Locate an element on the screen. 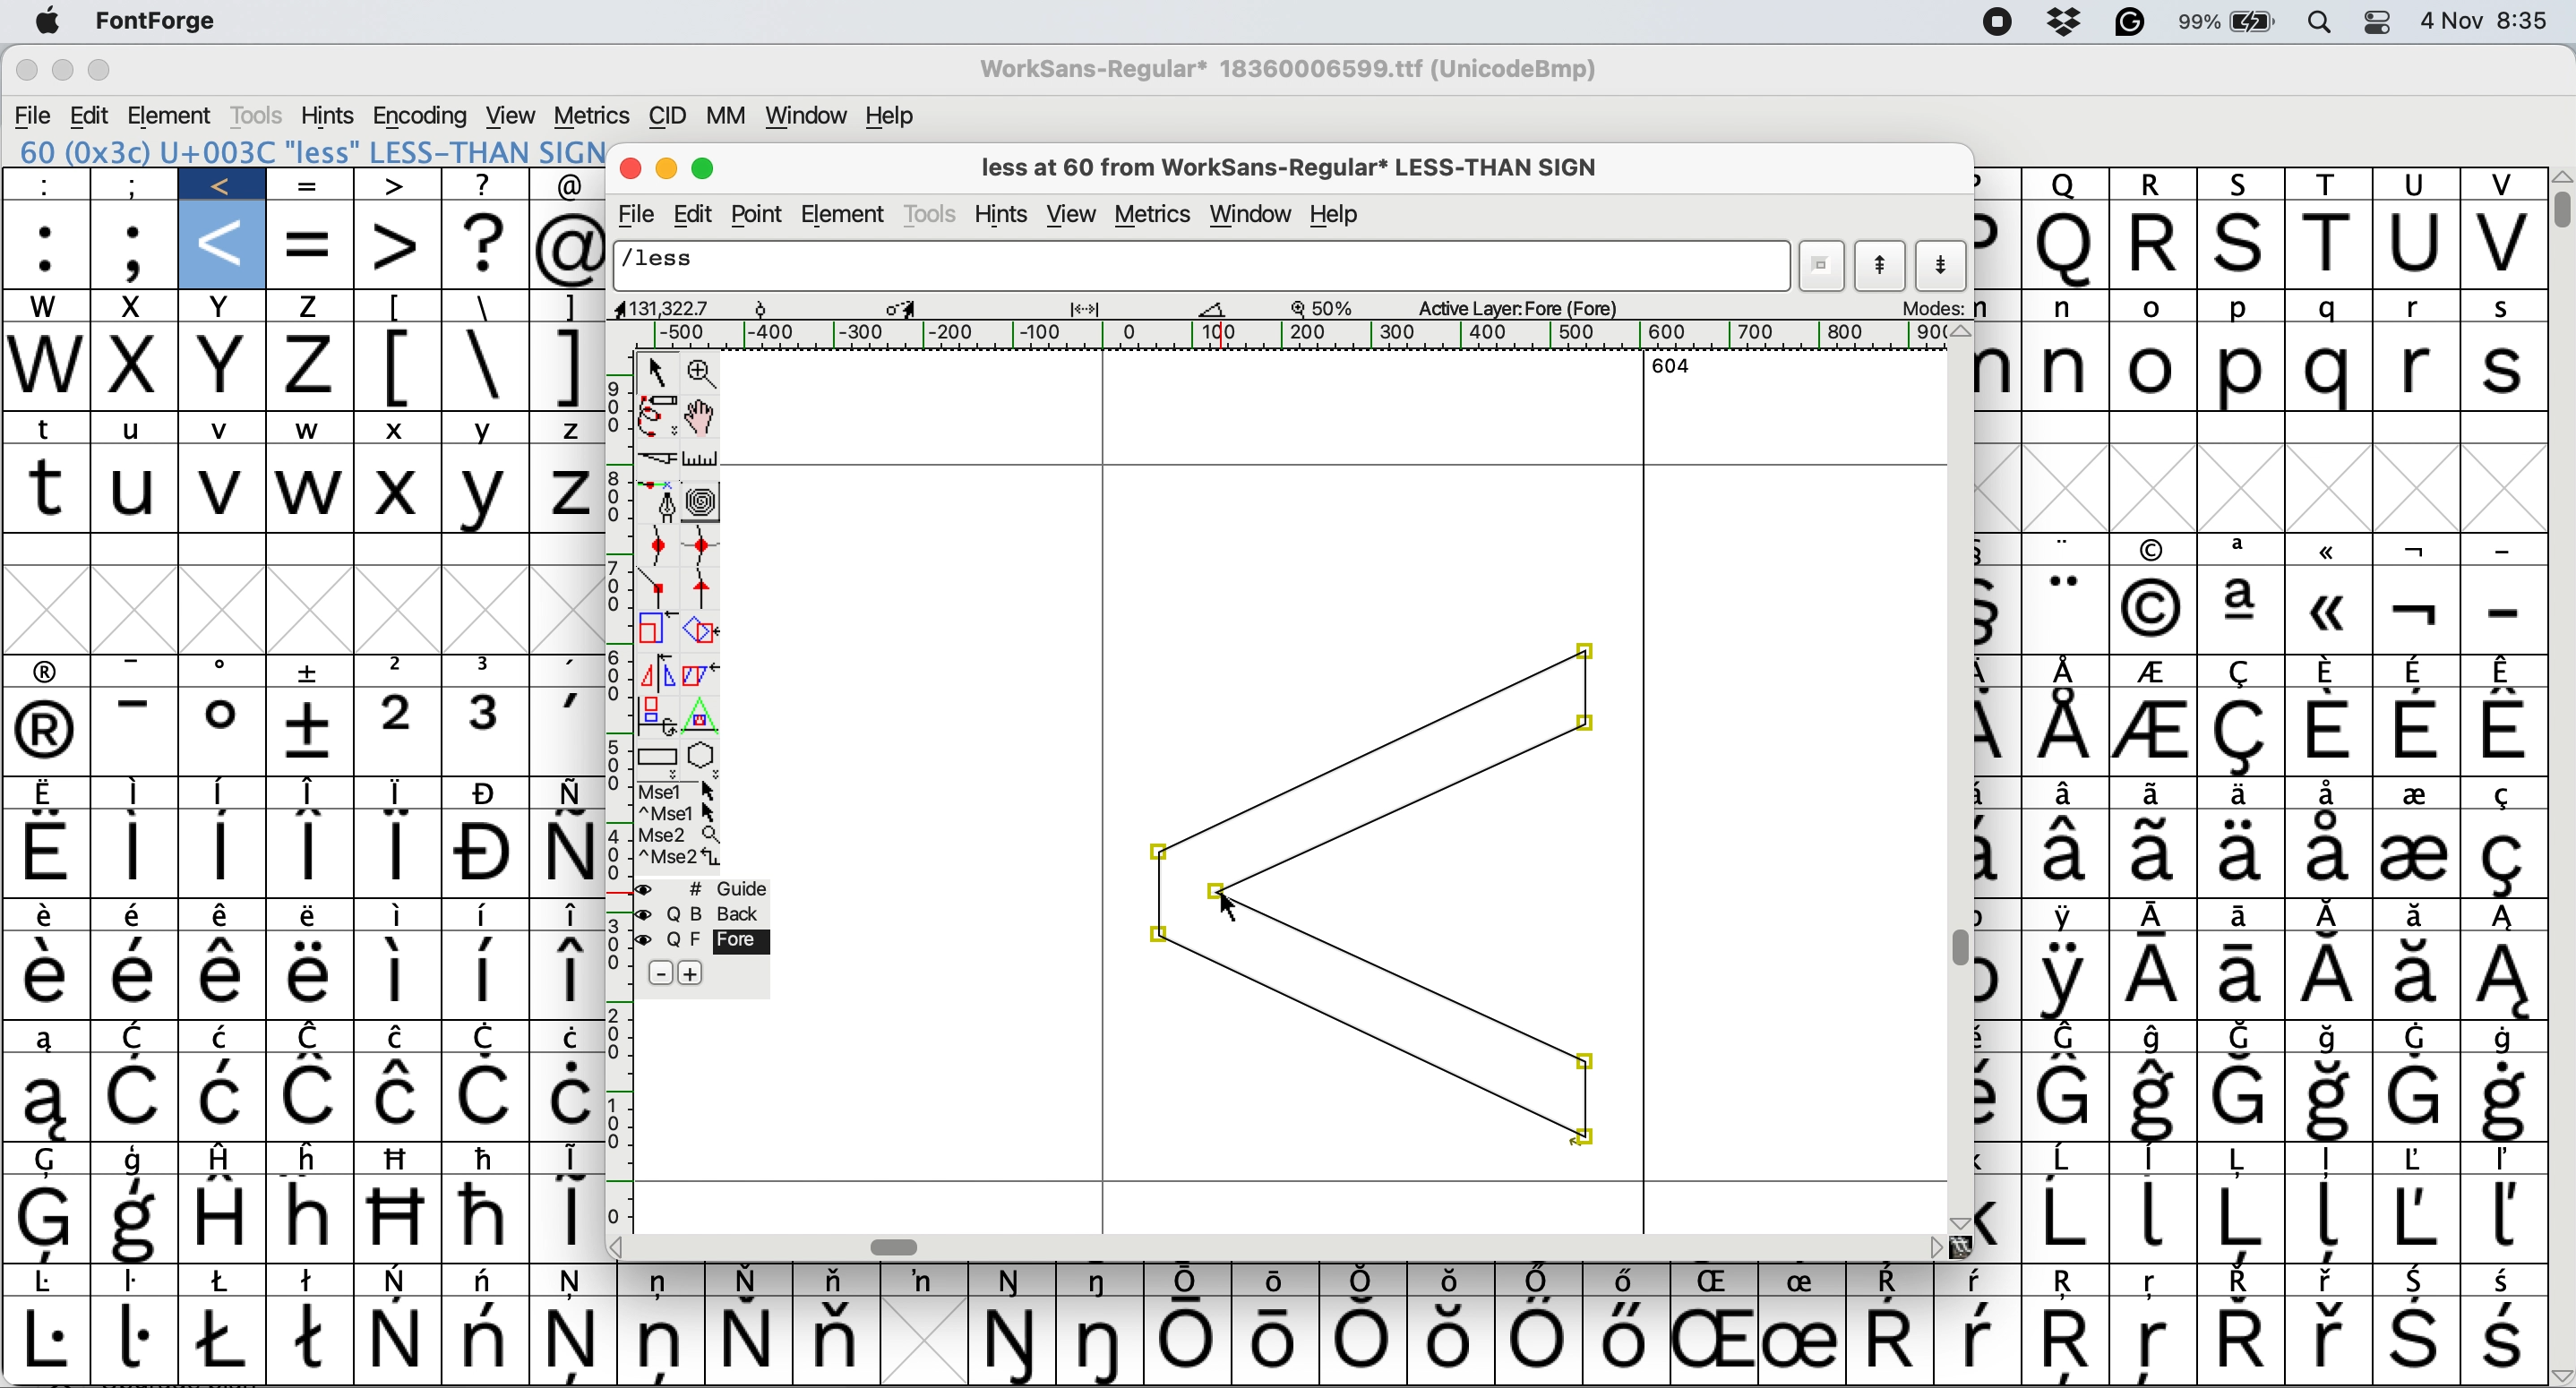 This screenshot has width=2576, height=1388. Symbol is located at coordinates (2416, 1281).